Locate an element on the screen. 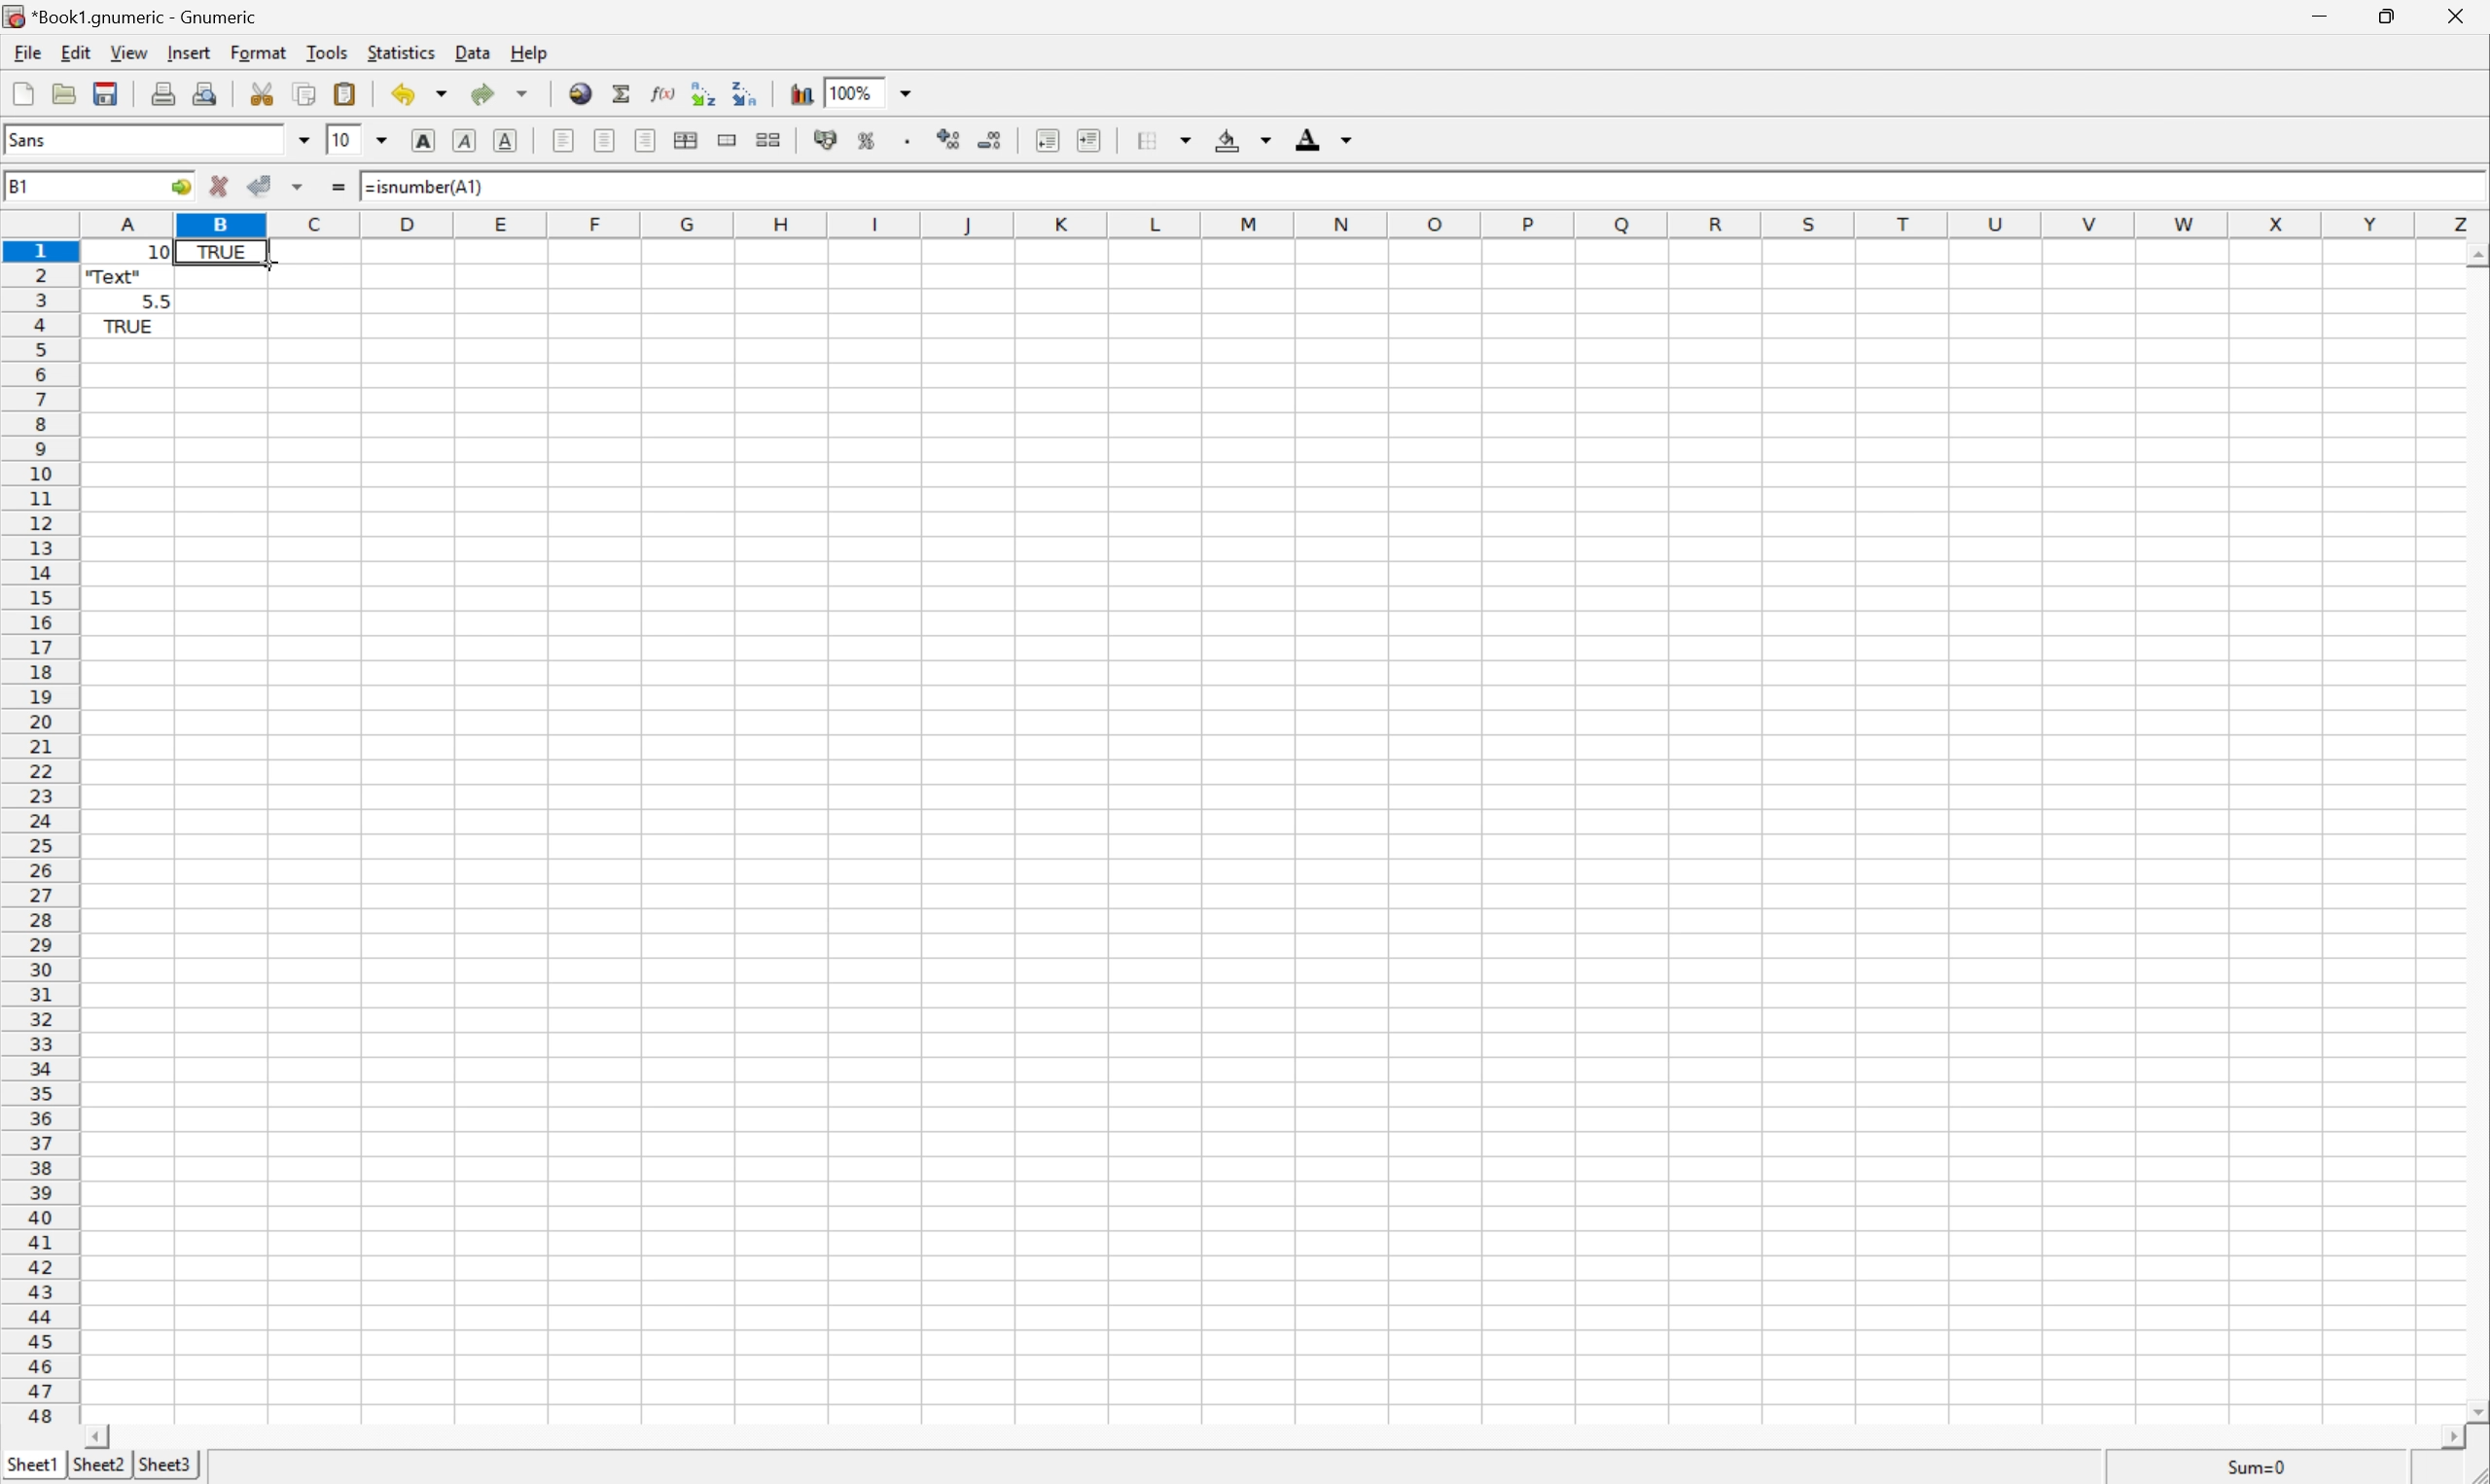 This screenshot has width=2490, height=1484. Edit is located at coordinates (75, 51).